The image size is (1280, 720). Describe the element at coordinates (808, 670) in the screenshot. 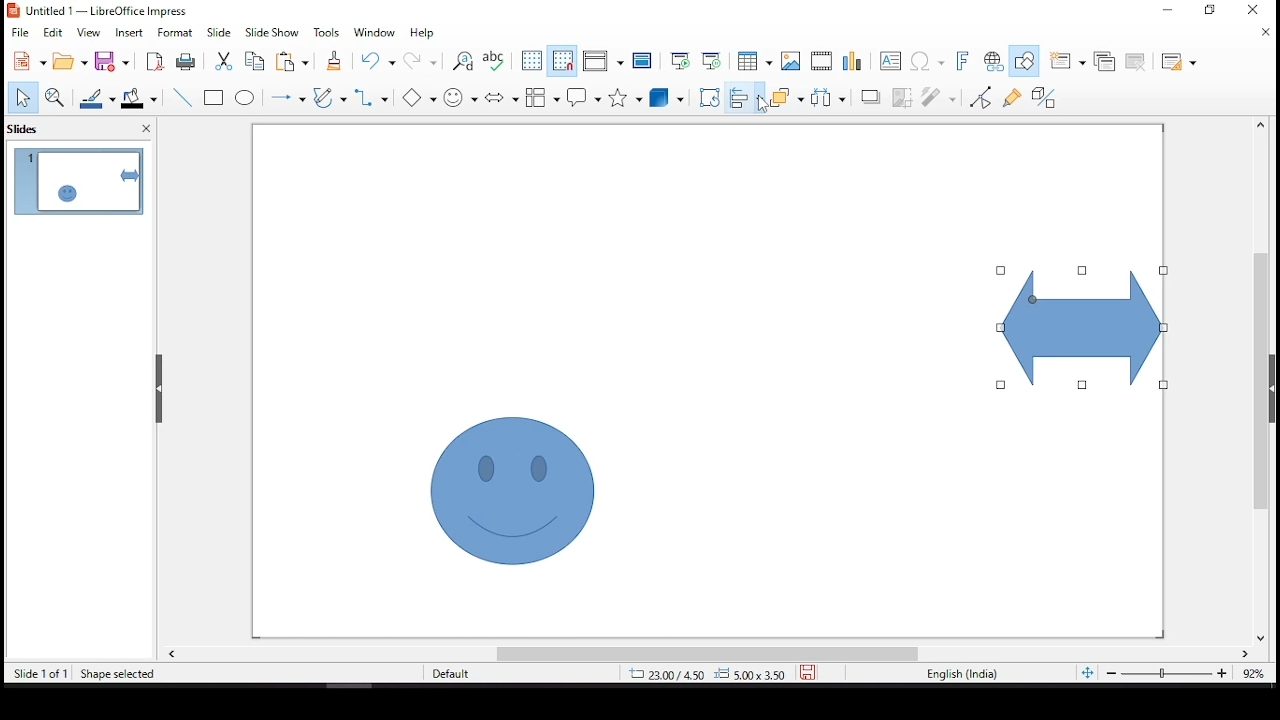

I see `save` at that location.